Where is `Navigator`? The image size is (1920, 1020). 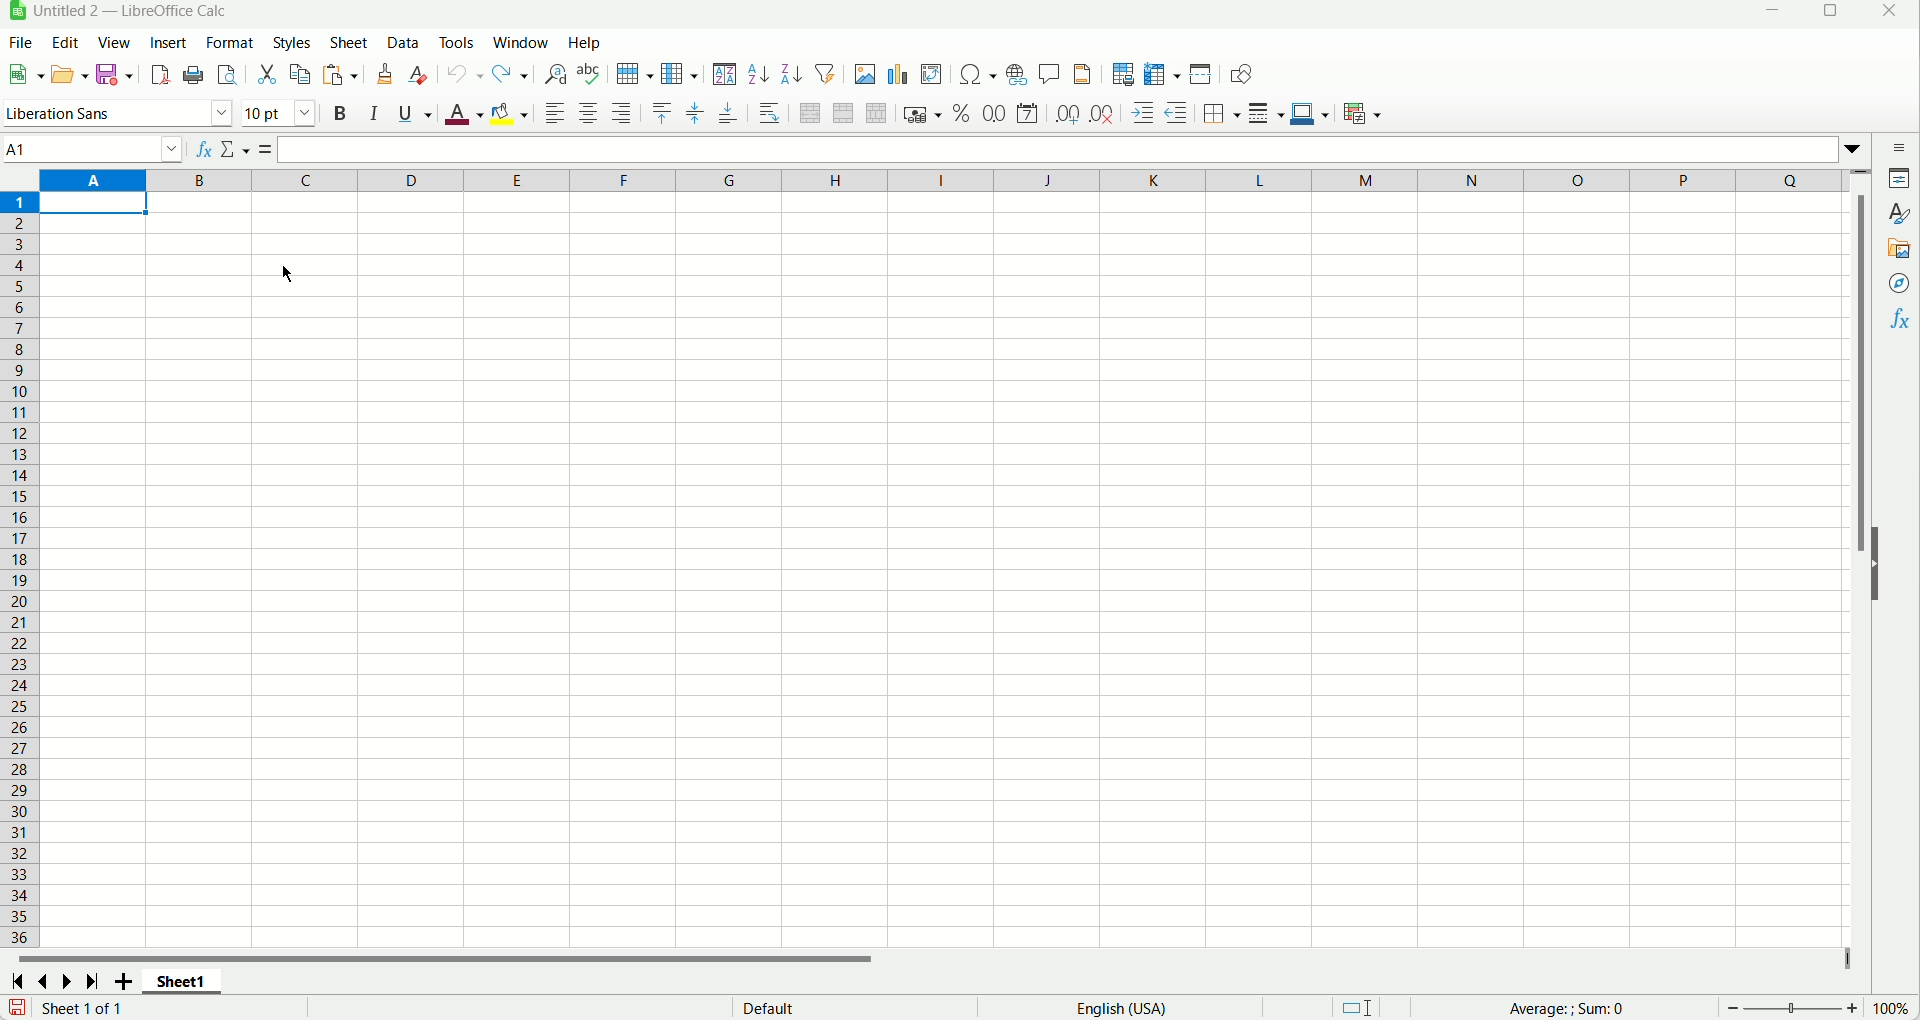 Navigator is located at coordinates (1901, 285).